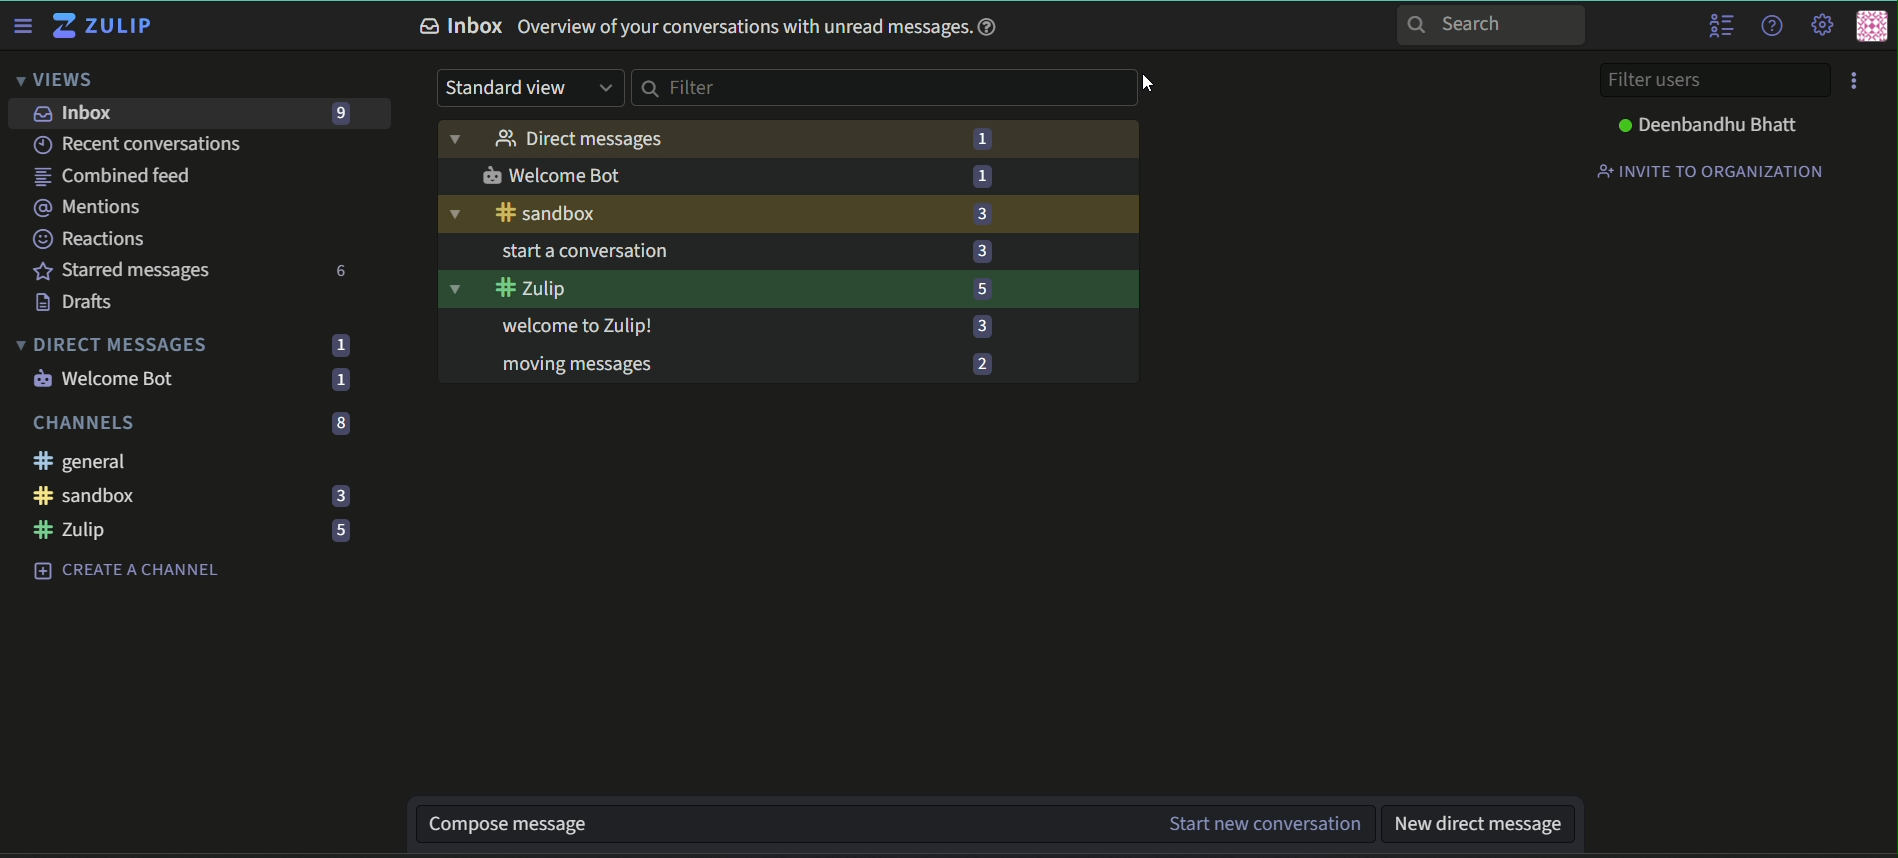 The width and height of the screenshot is (1898, 858). I want to click on text, so click(714, 28).